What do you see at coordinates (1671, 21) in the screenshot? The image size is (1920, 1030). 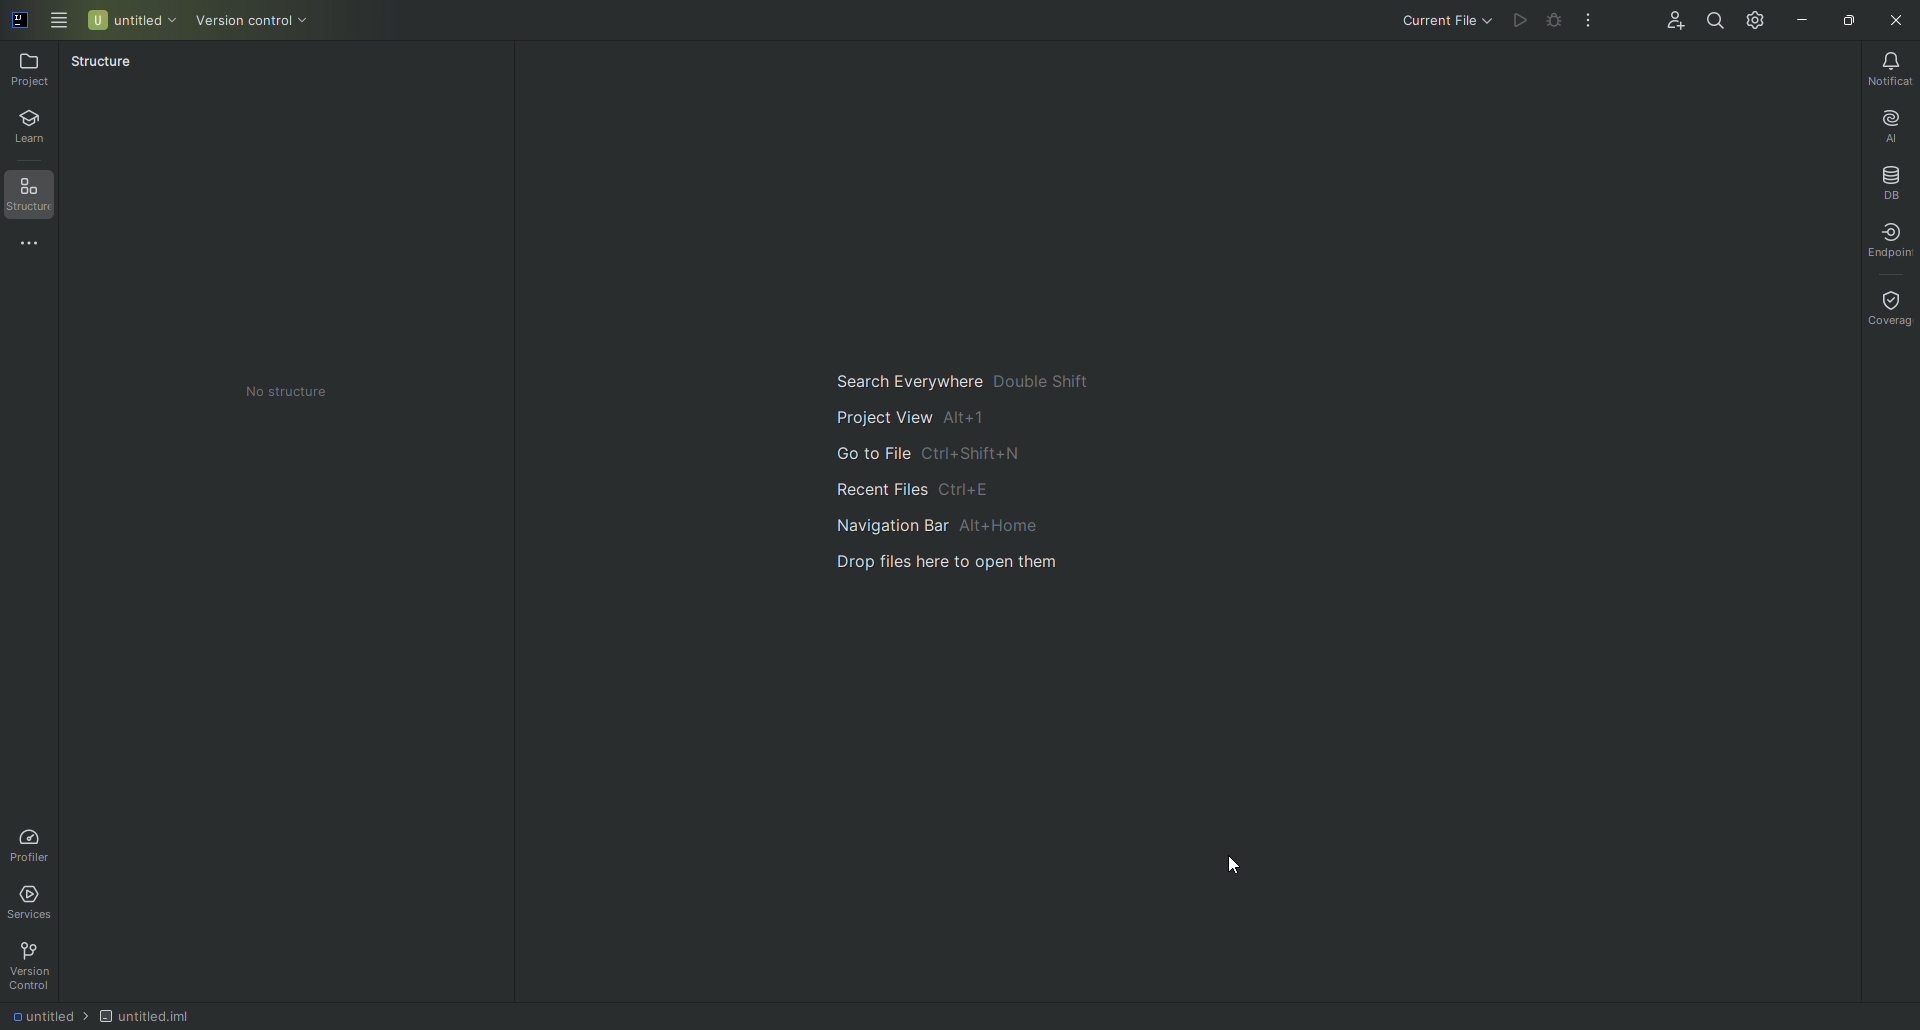 I see `Code With Me` at bounding box center [1671, 21].